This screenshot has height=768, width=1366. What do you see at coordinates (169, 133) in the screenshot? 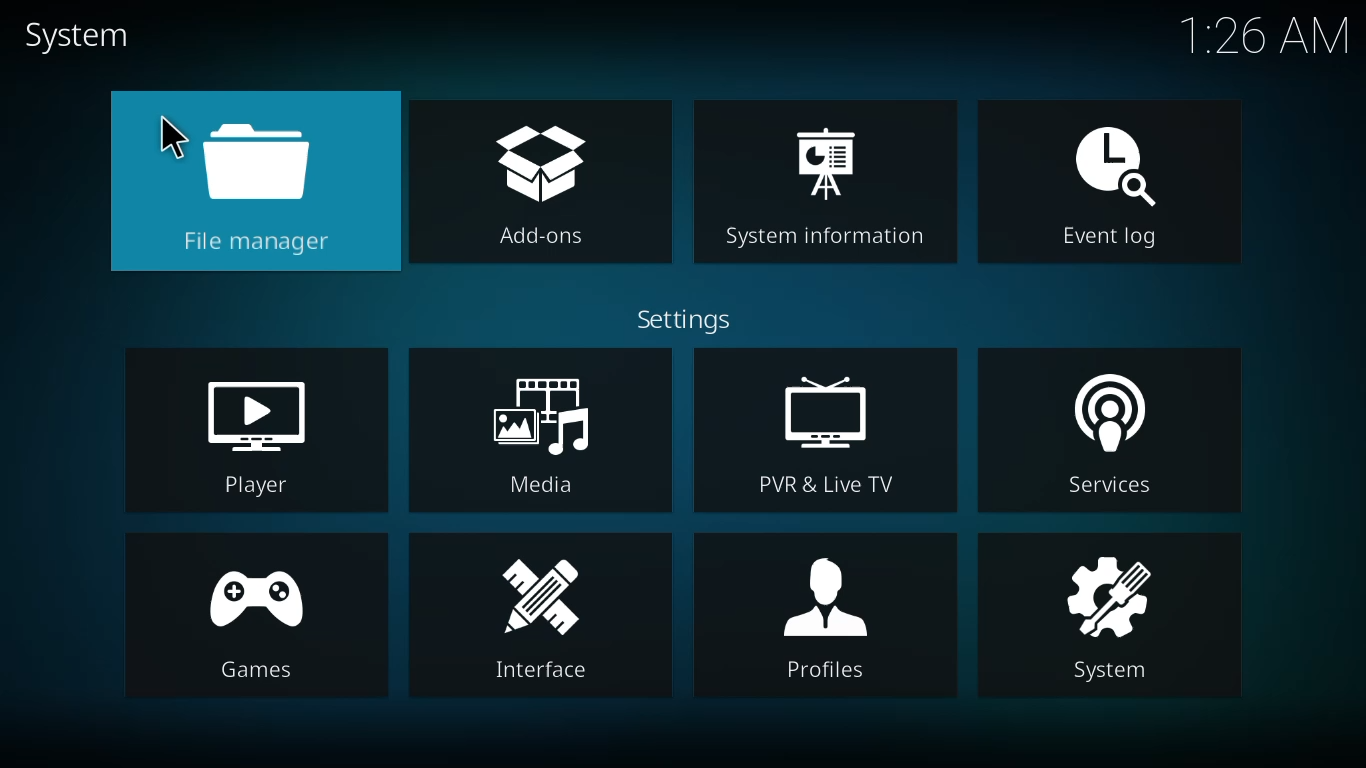
I see `cursor` at bounding box center [169, 133].